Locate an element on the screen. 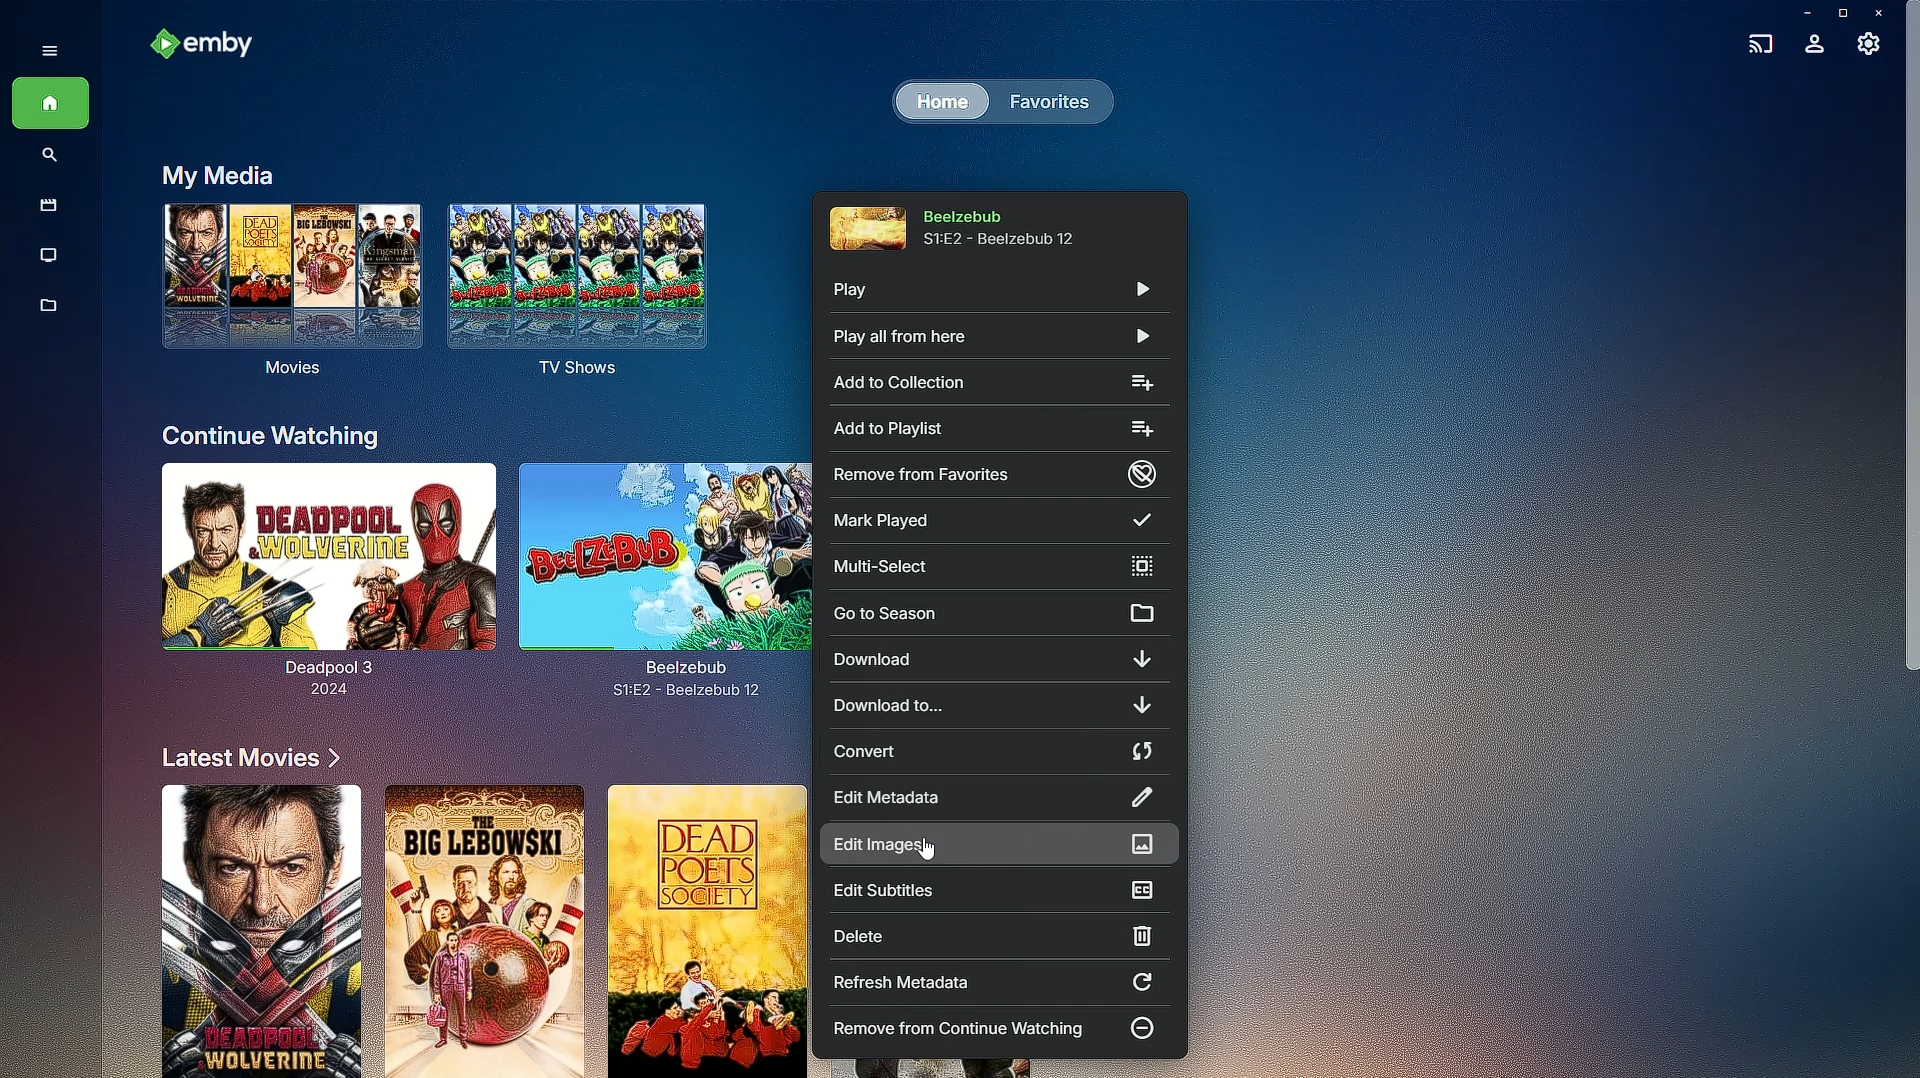 This screenshot has height=1078, width=1920. Add to collection is located at coordinates (994, 379).